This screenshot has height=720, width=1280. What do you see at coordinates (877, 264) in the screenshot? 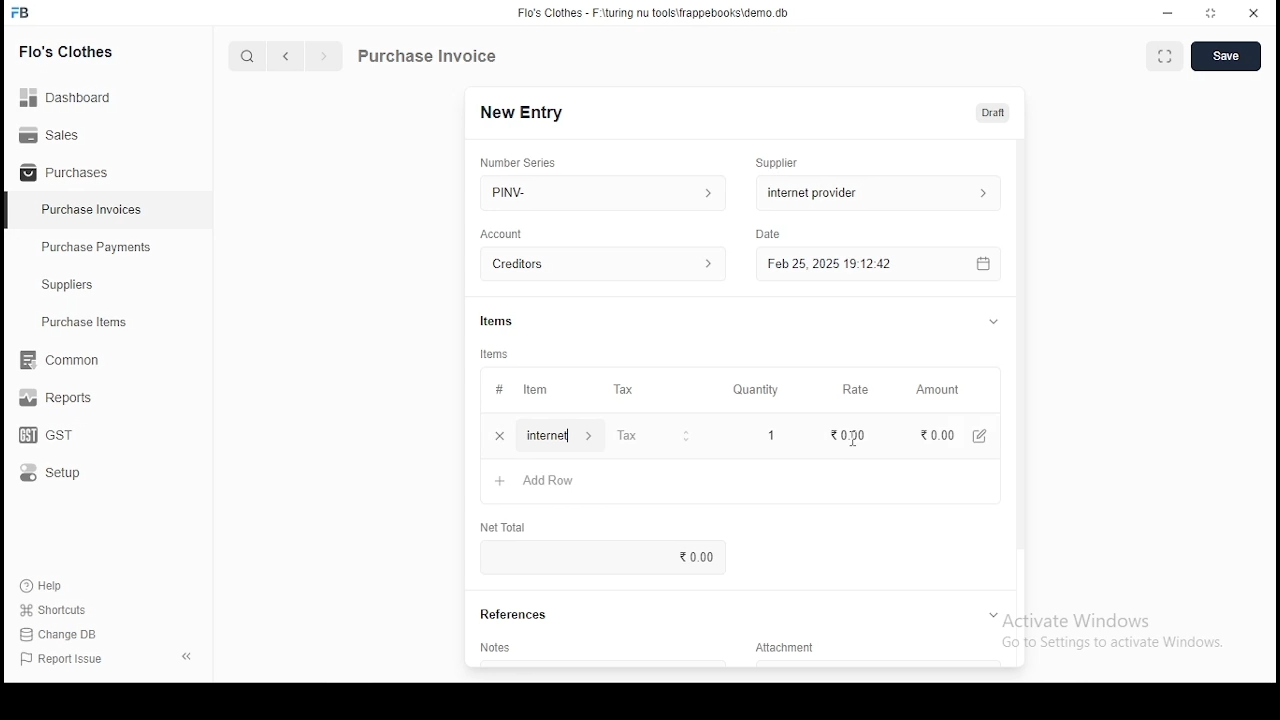
I see `feb 25, 2025 19:12:42` at bounding box center [877, 264].